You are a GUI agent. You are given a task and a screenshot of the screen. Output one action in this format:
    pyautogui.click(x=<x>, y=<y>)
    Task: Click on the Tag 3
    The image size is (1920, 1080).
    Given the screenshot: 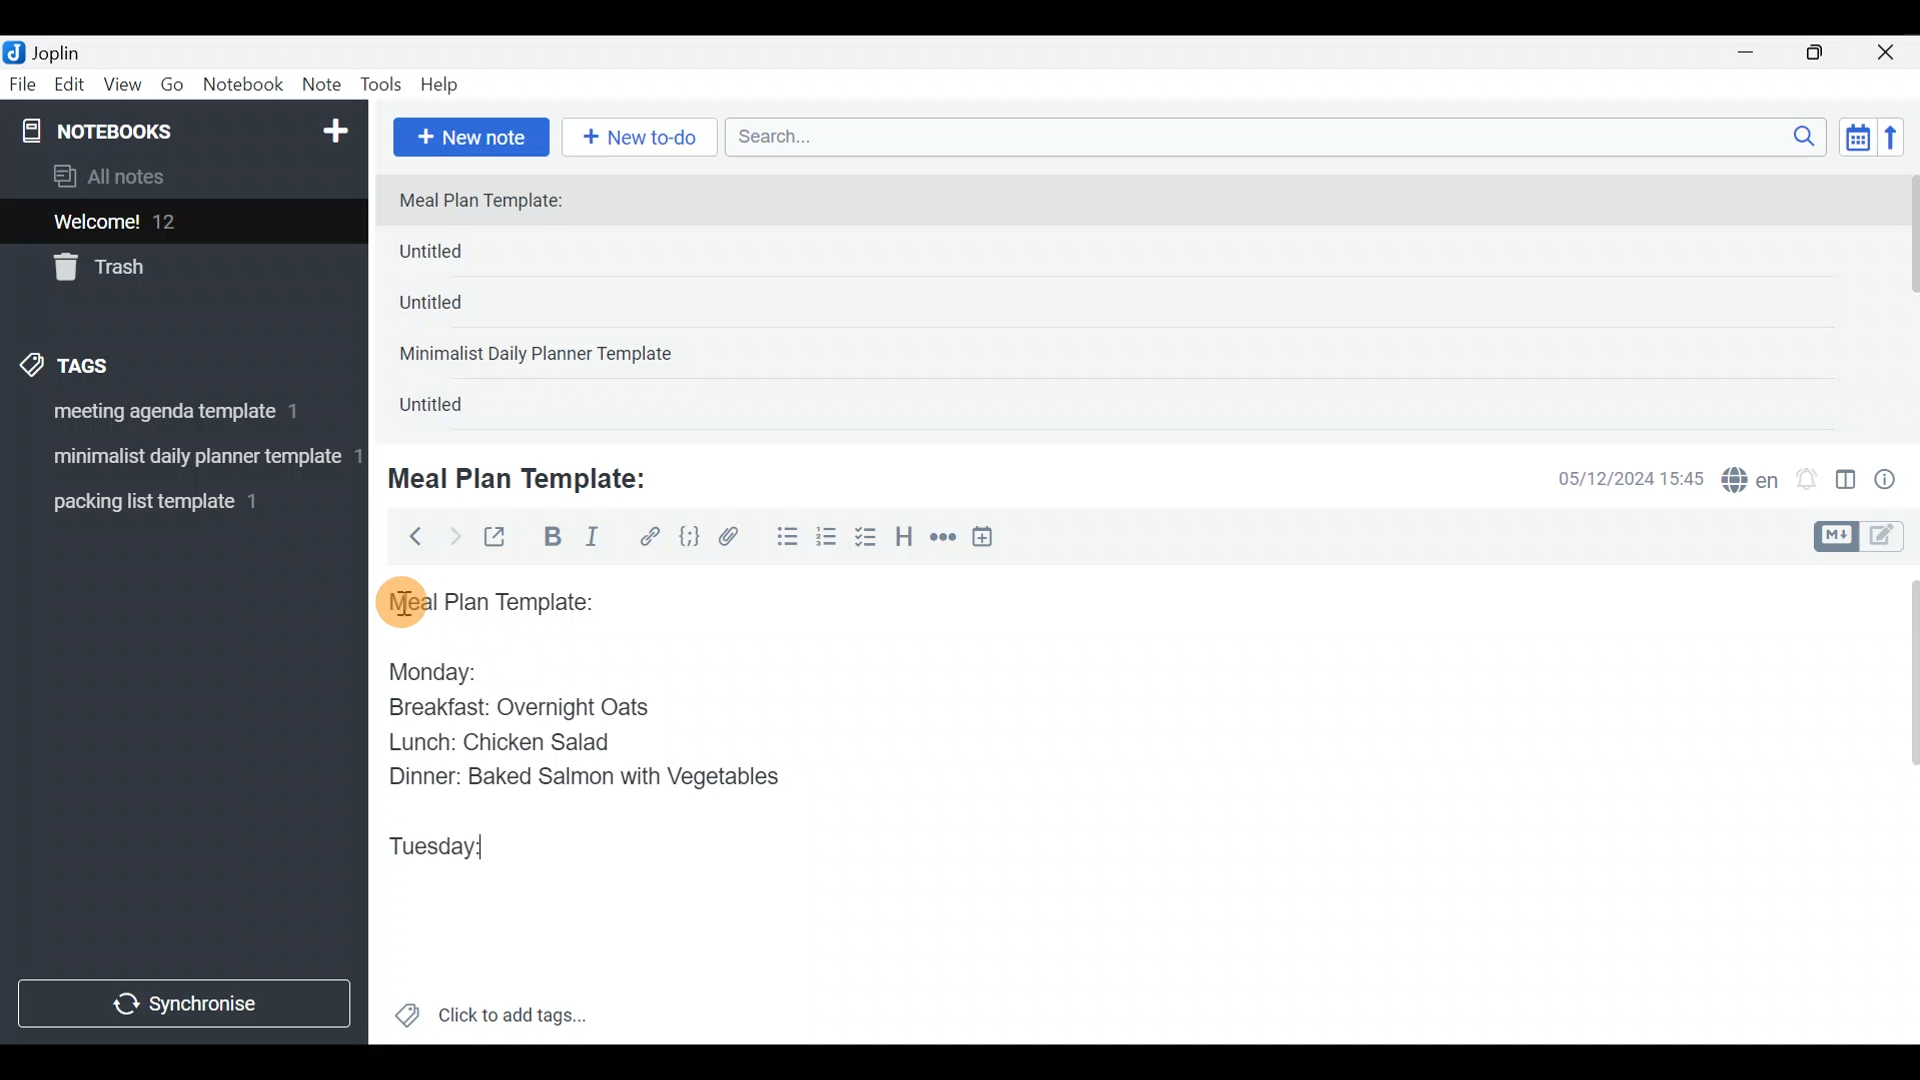 What is the action you would take?
    pyautogui.click(x=177, y=501)
    